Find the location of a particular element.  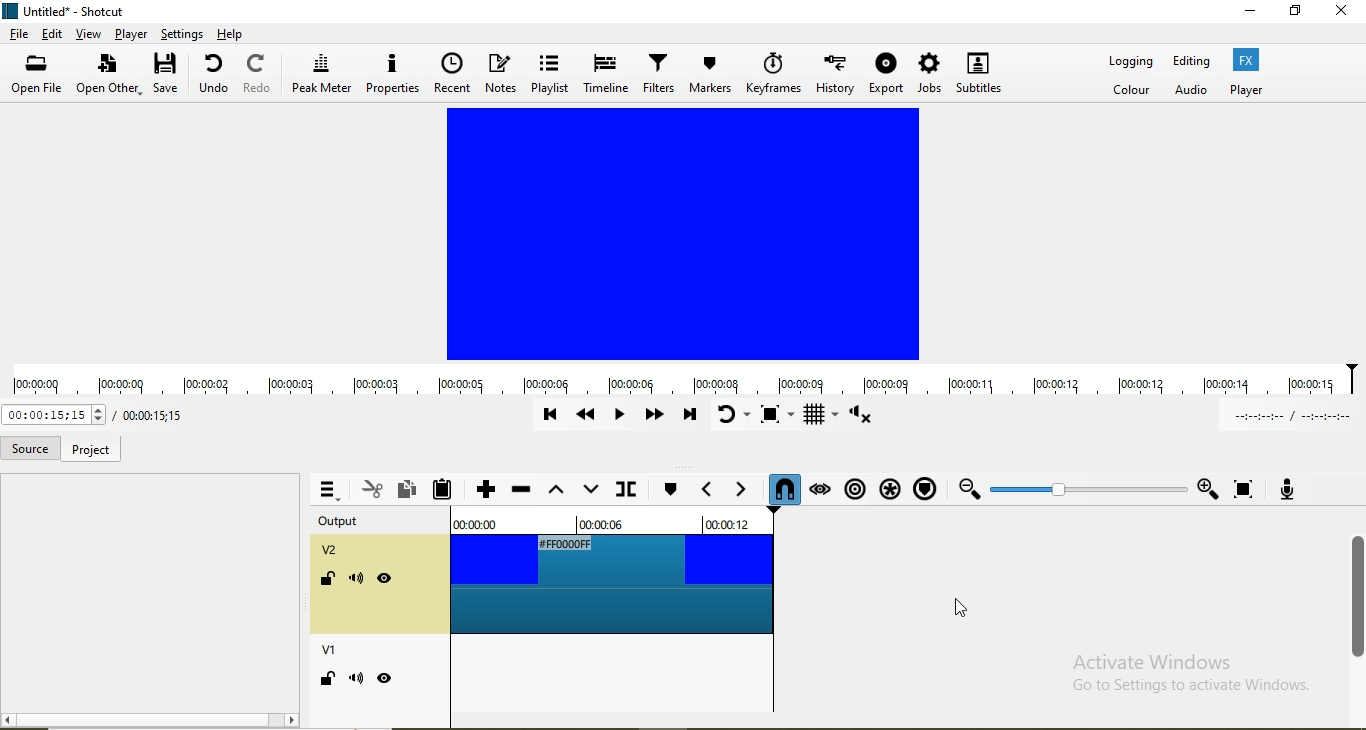

Play quickly forward is located at coordinates (653, 418).